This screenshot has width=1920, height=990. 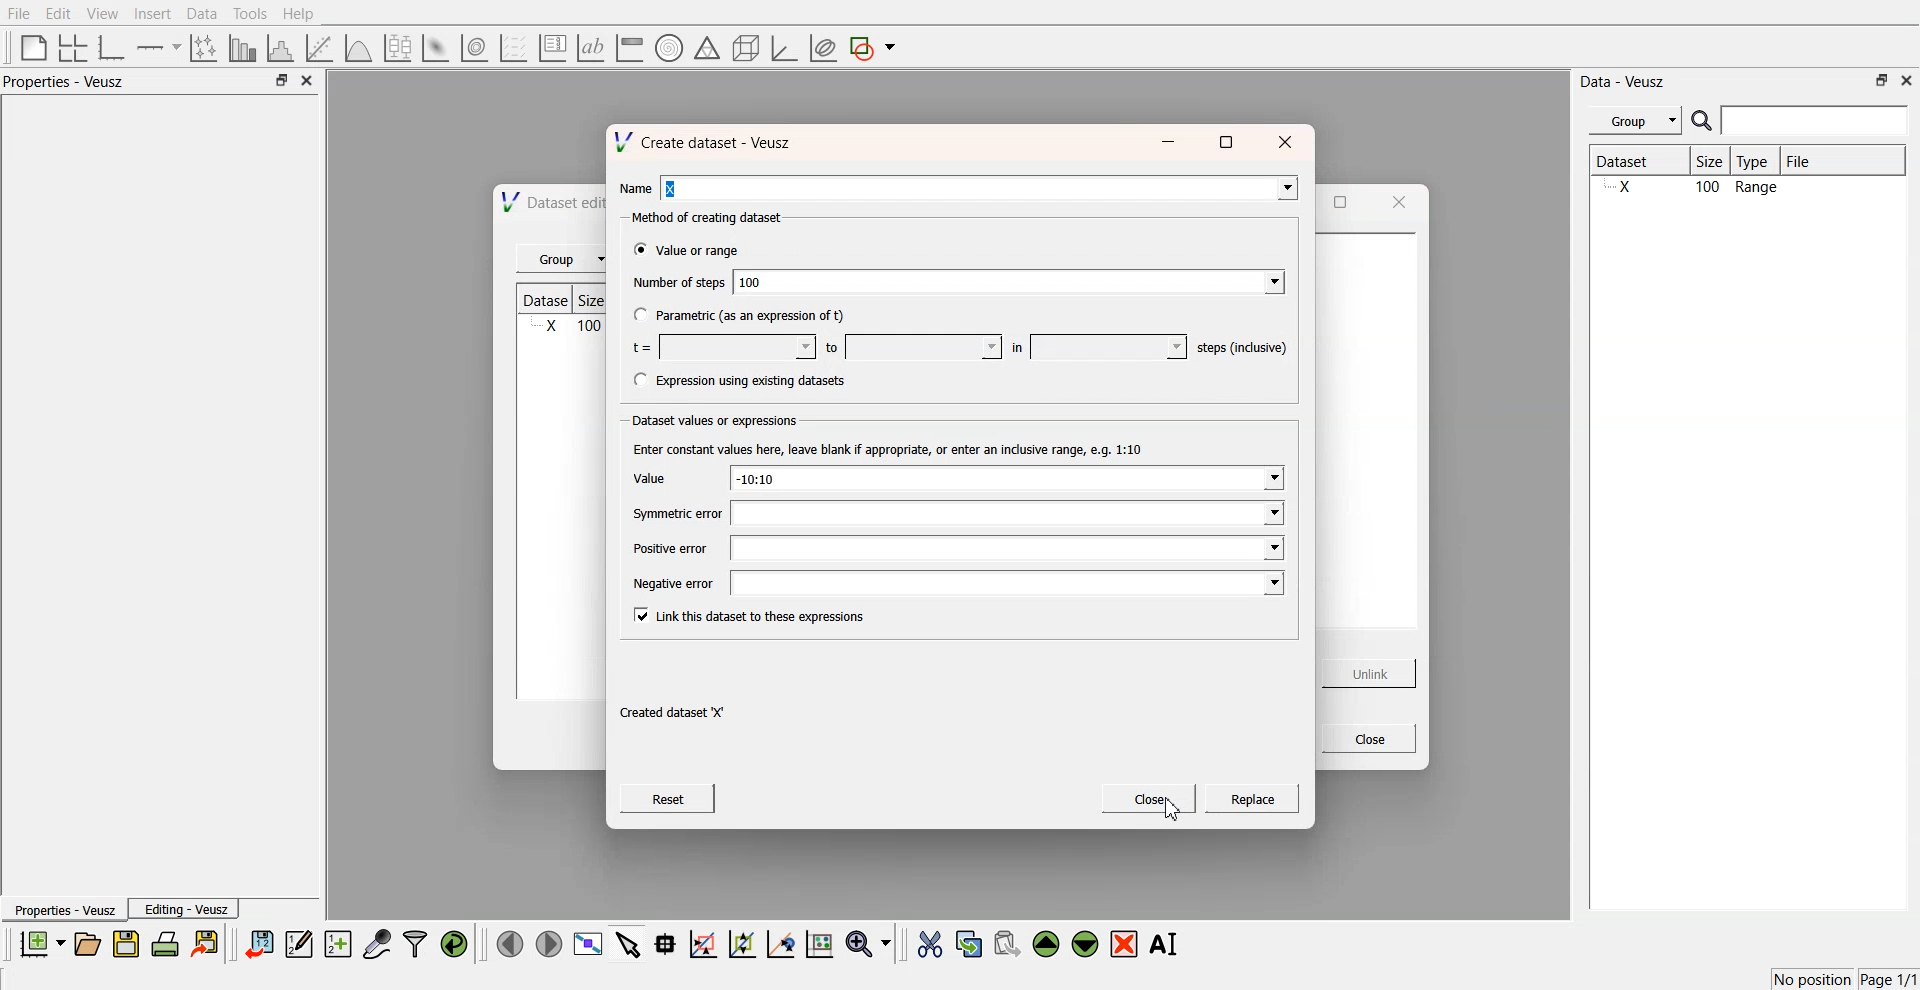 I want to click on copy the selected widgets, so click(x=969, y=943).